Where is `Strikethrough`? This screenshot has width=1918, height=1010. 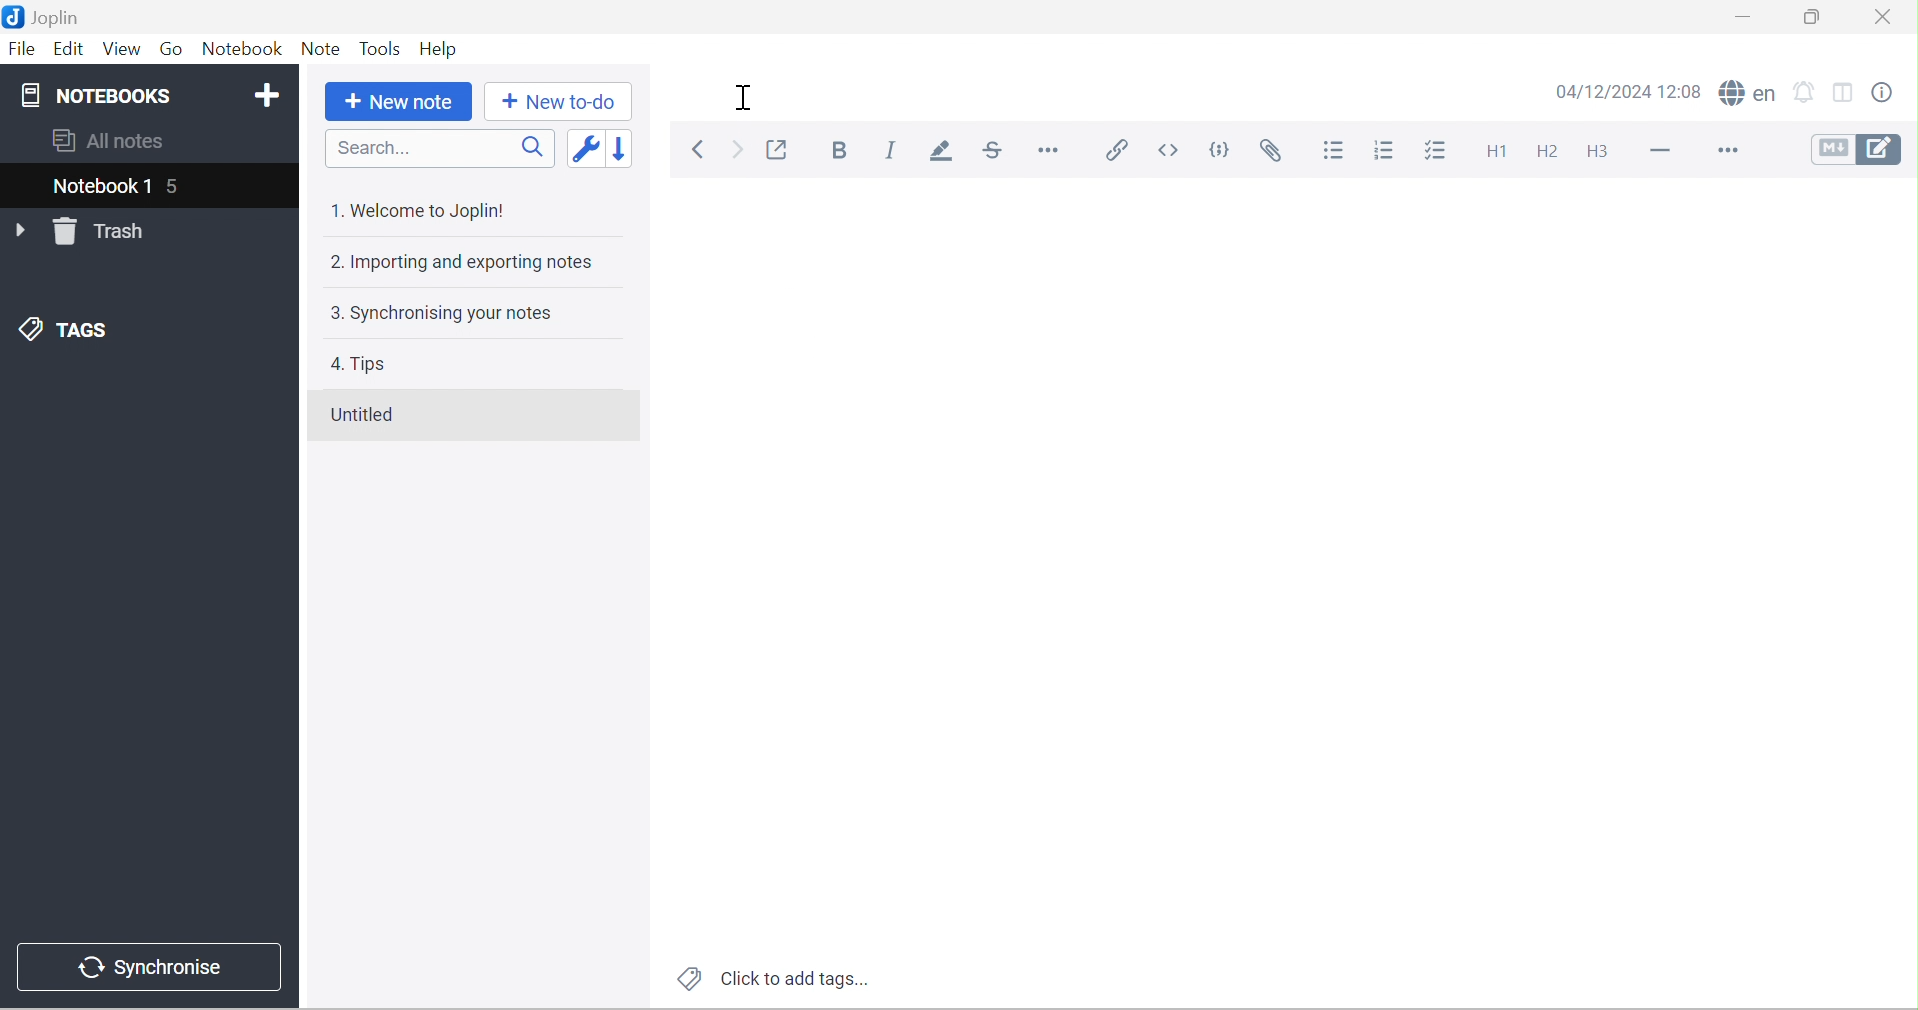
Strikethrough is located at coordinates (992, 151).